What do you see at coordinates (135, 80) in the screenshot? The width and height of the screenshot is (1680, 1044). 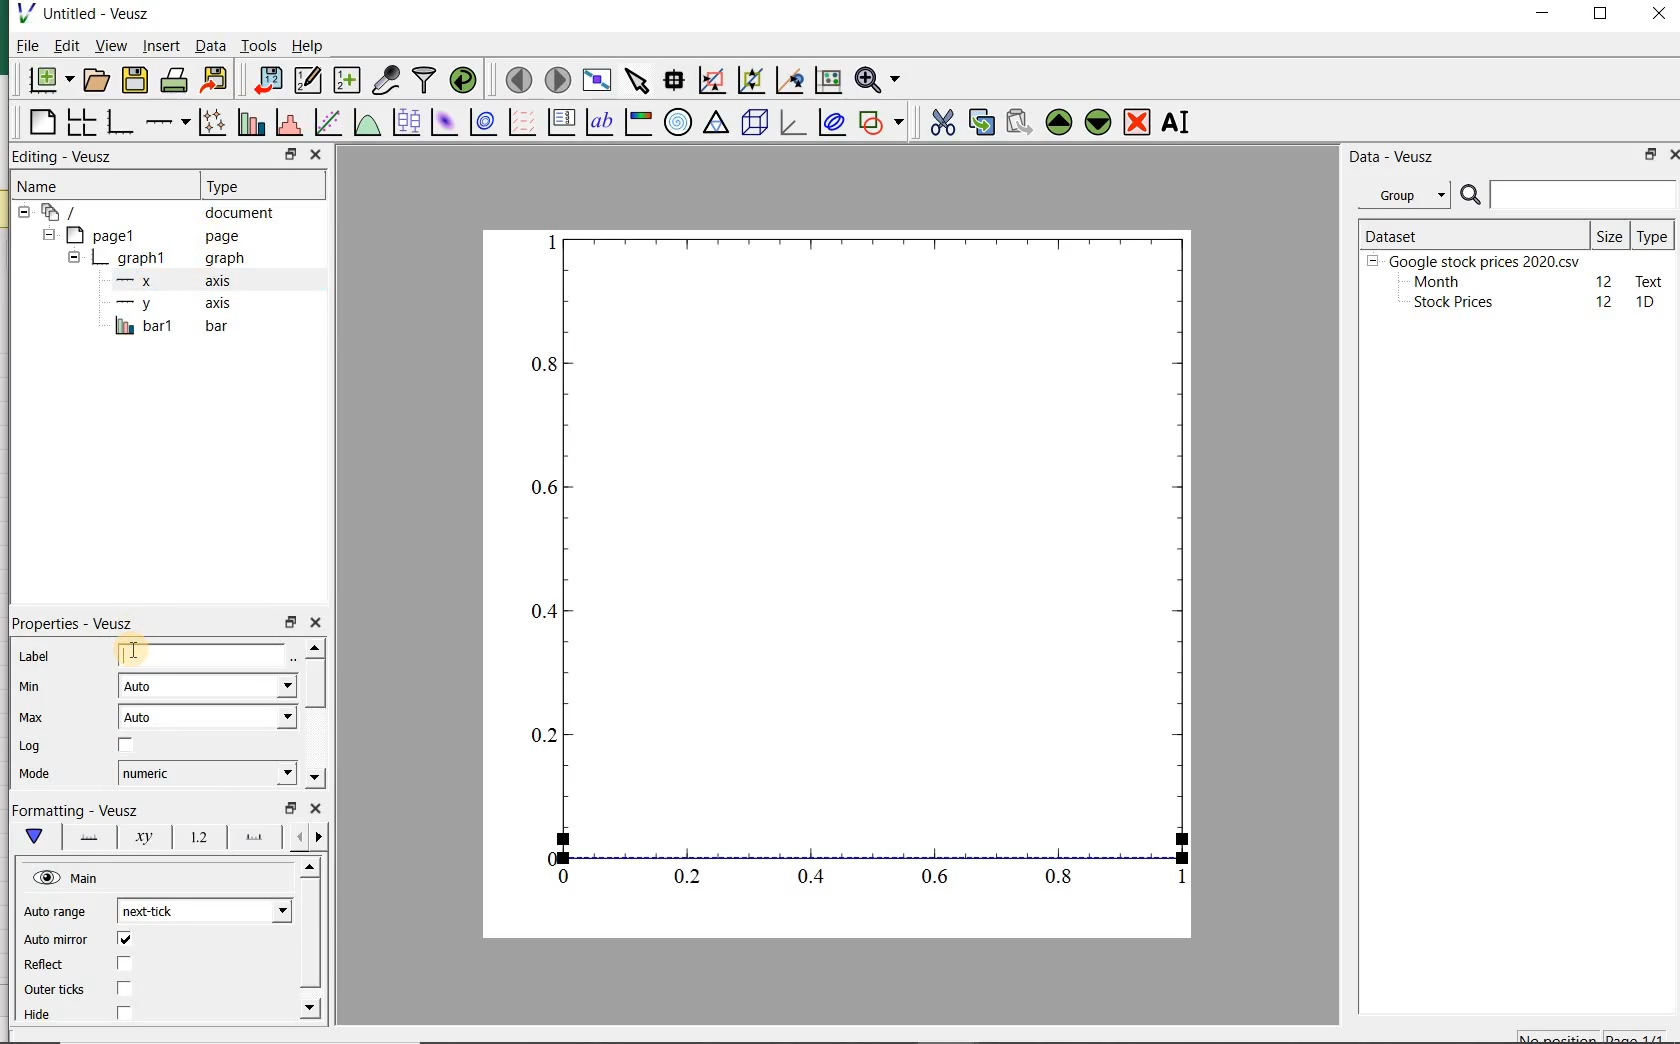 I see `save the document` at bounding box center [135, 80].